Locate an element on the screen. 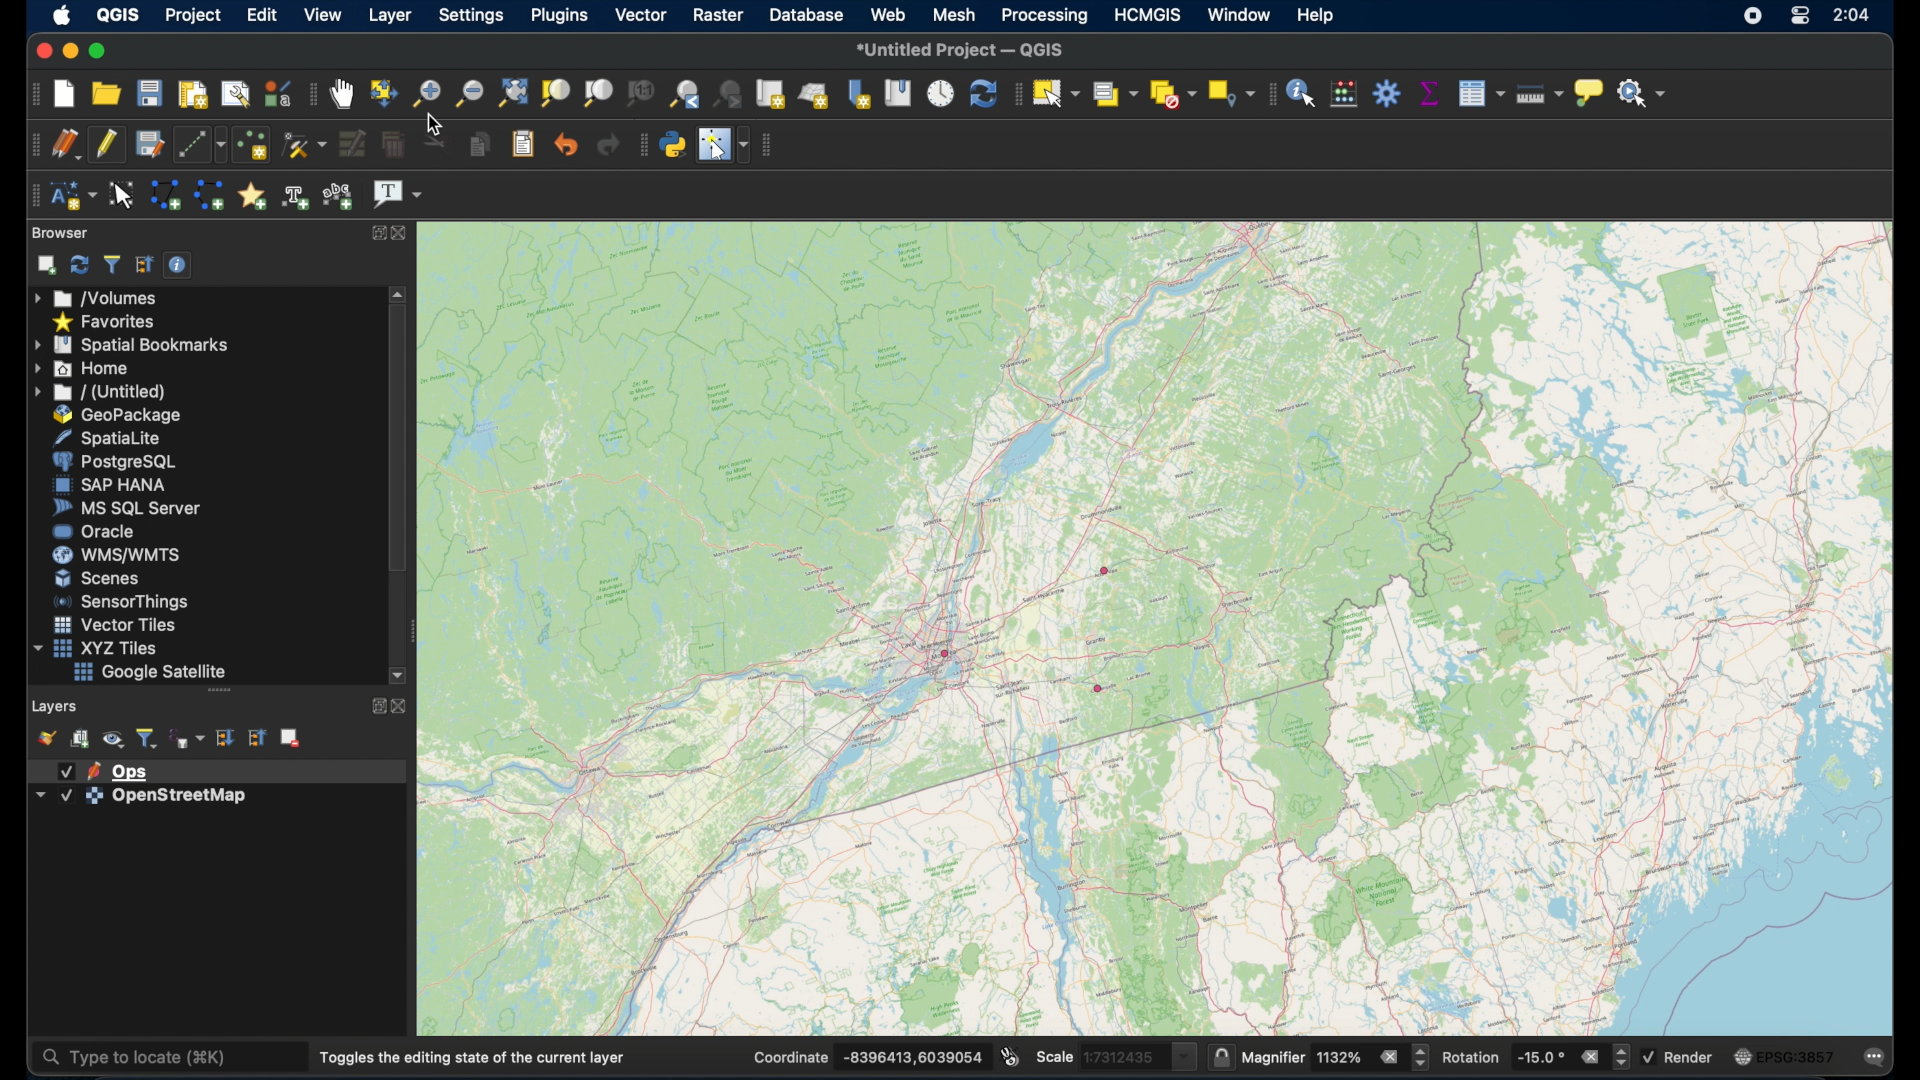  identify features is located at coordinates (1304, 94).